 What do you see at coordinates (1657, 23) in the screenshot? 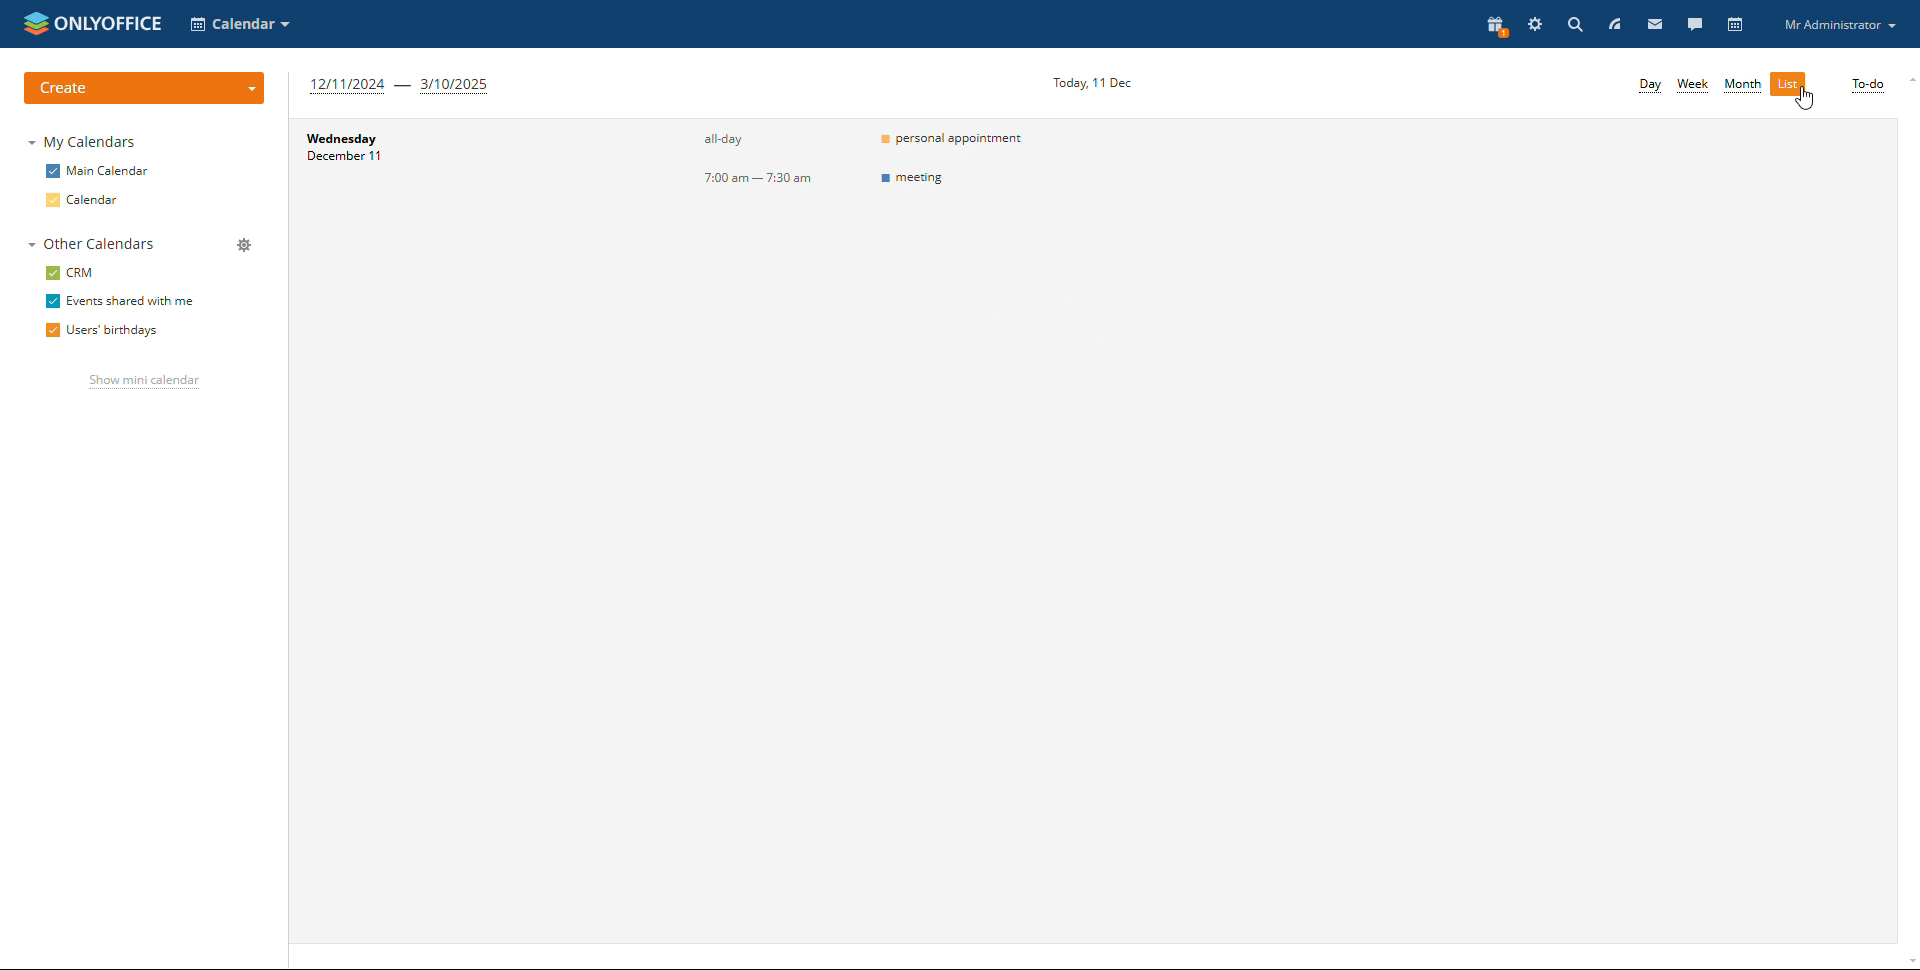
I see `mail` at bounding box center [1657, 23].